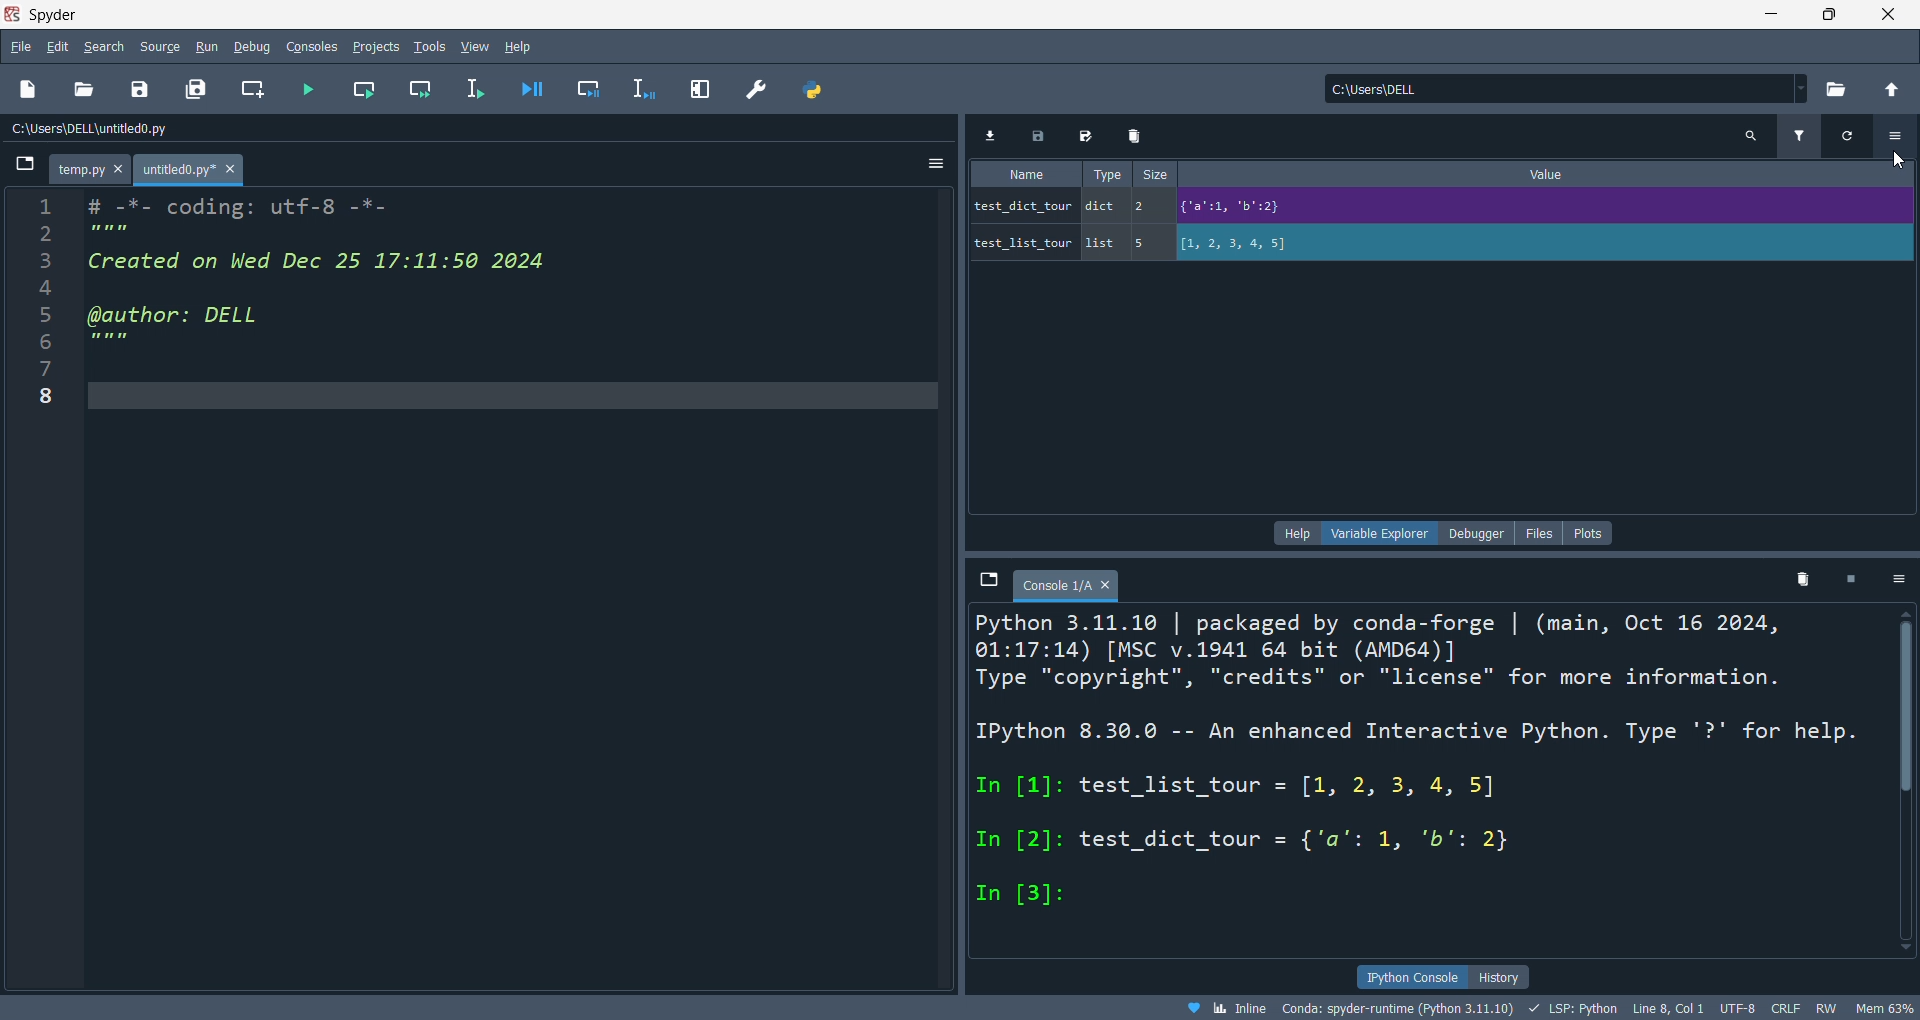 Image resolution: width=1920 pixels, height=1020 pixels. Describe the element at coordinates (420, 90) in the screenshot. I see `run cell and move` at that location.